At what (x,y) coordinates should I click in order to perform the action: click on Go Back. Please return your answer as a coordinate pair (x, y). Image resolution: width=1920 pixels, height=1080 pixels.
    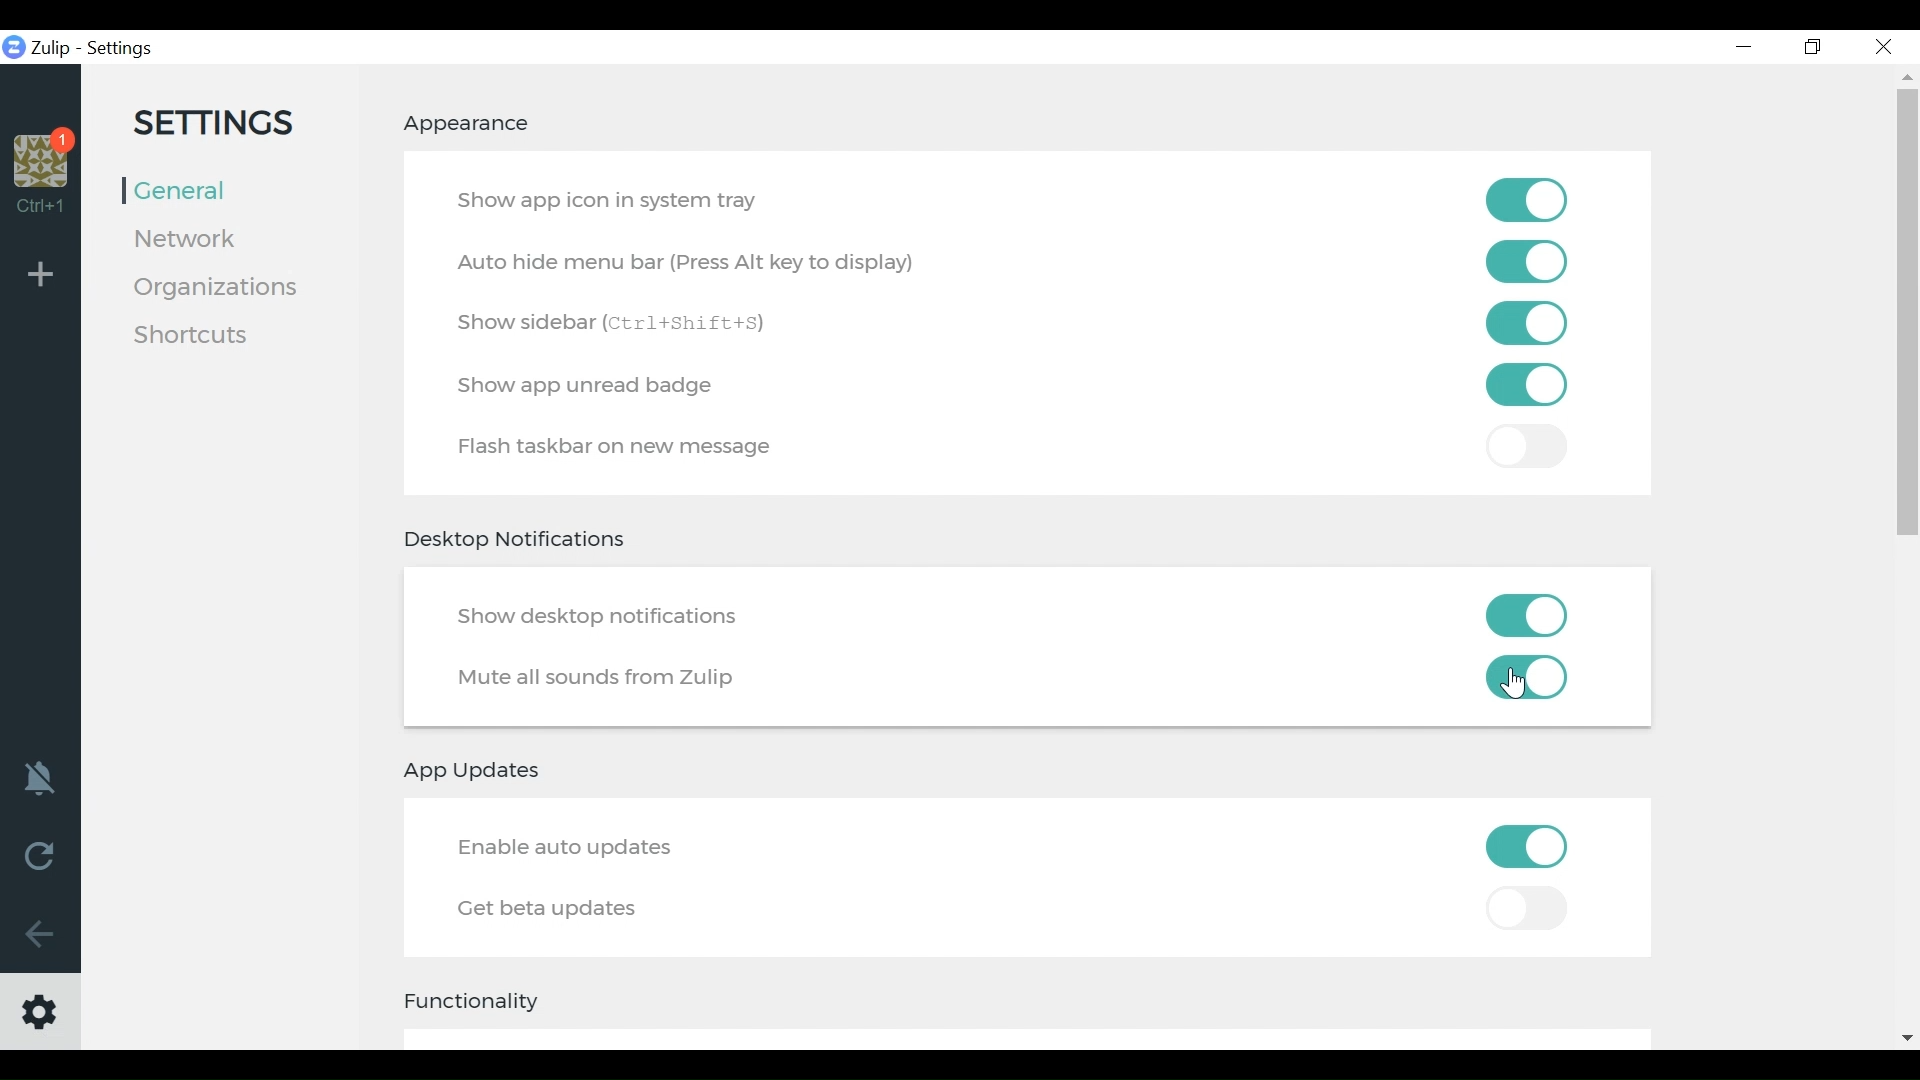
    Looking at the image, I should click on (40, 935).